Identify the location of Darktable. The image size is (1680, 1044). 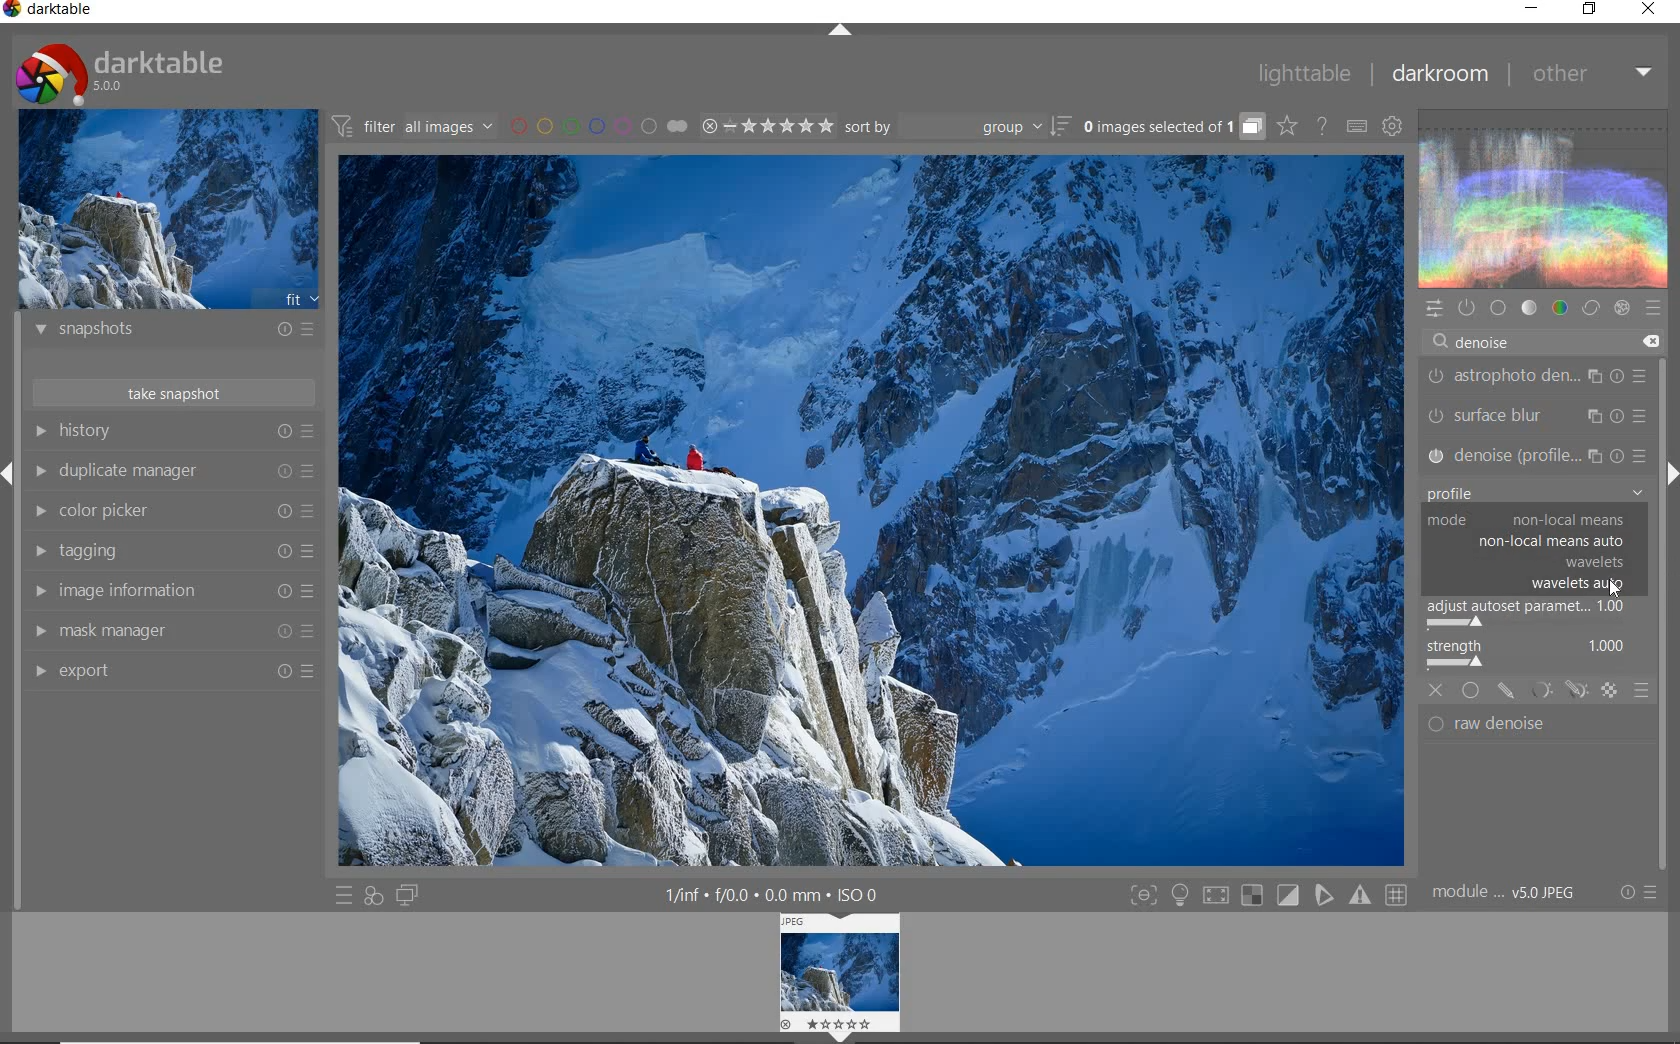
(50, 13).